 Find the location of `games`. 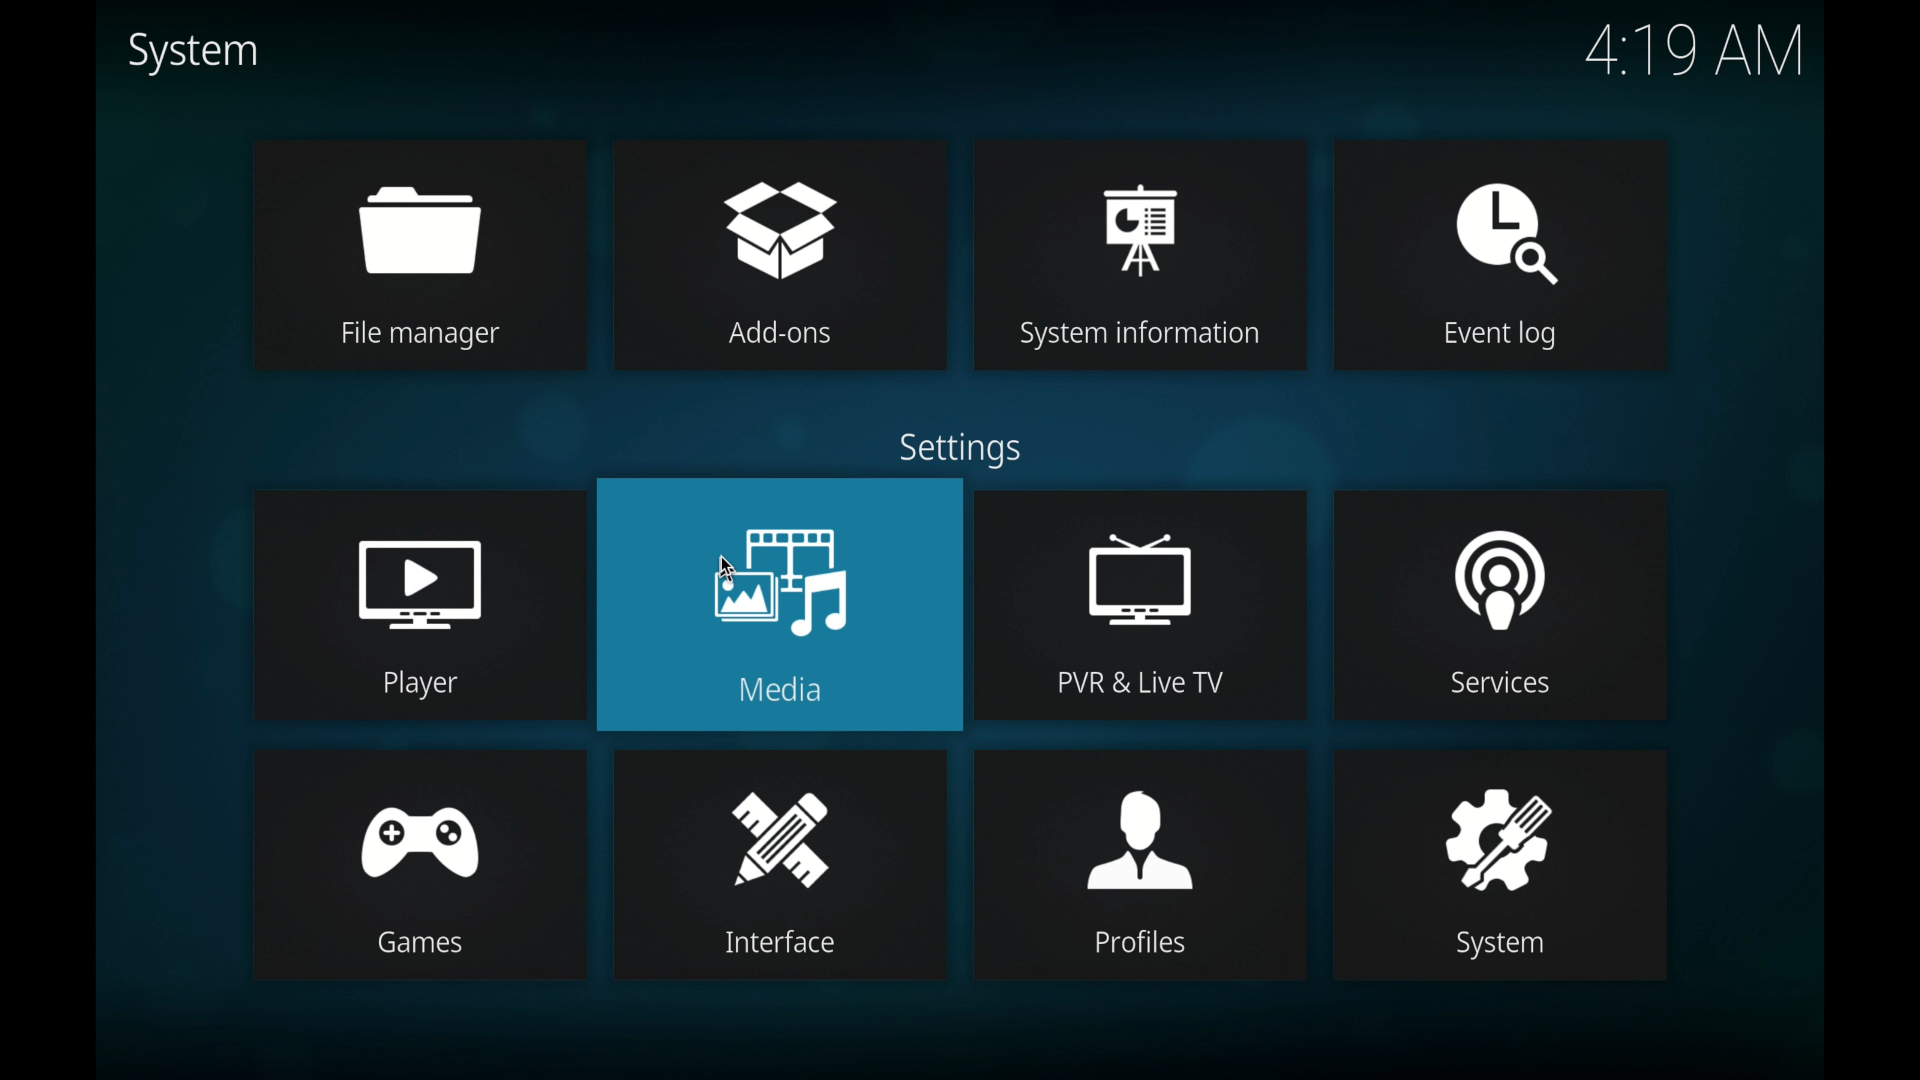

games is located at coordinates (422, 866).